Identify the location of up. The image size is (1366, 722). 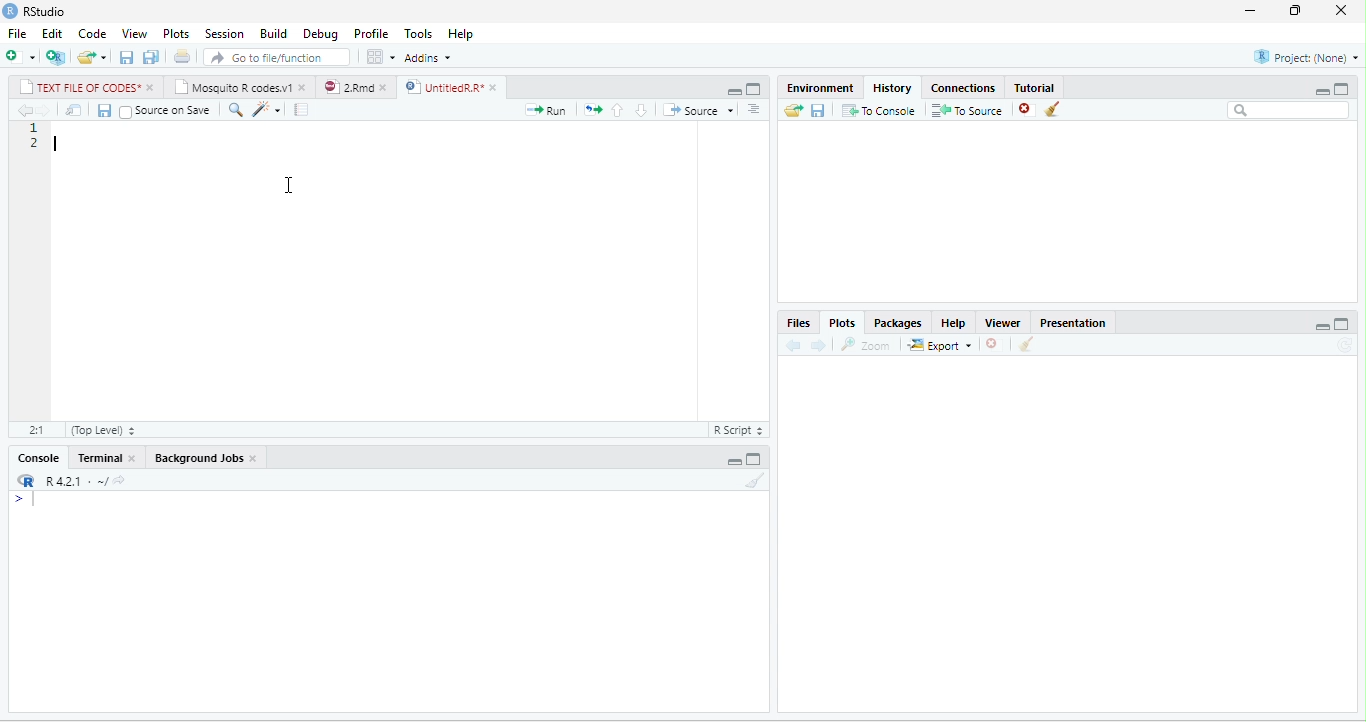
(618, 111).